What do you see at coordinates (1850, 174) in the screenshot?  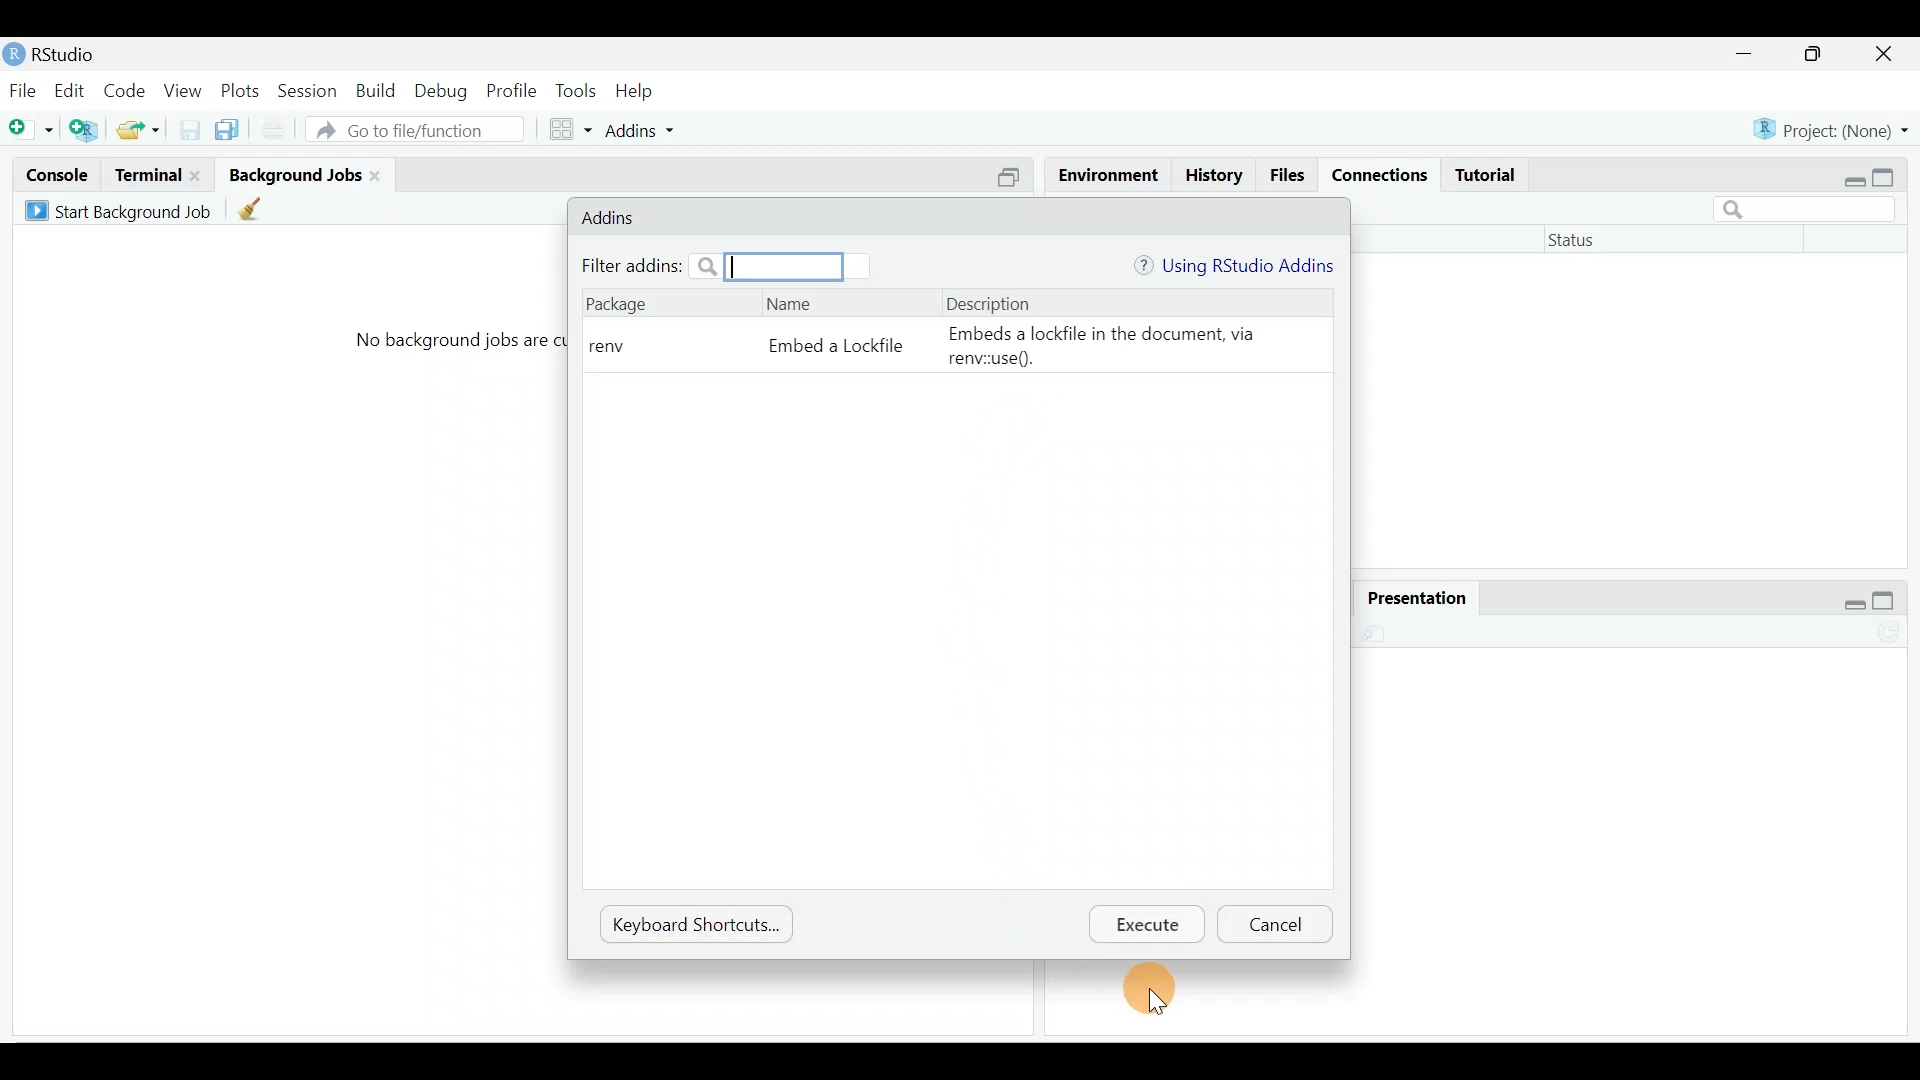 I see `restore down` at bounding box center [1850, 174].